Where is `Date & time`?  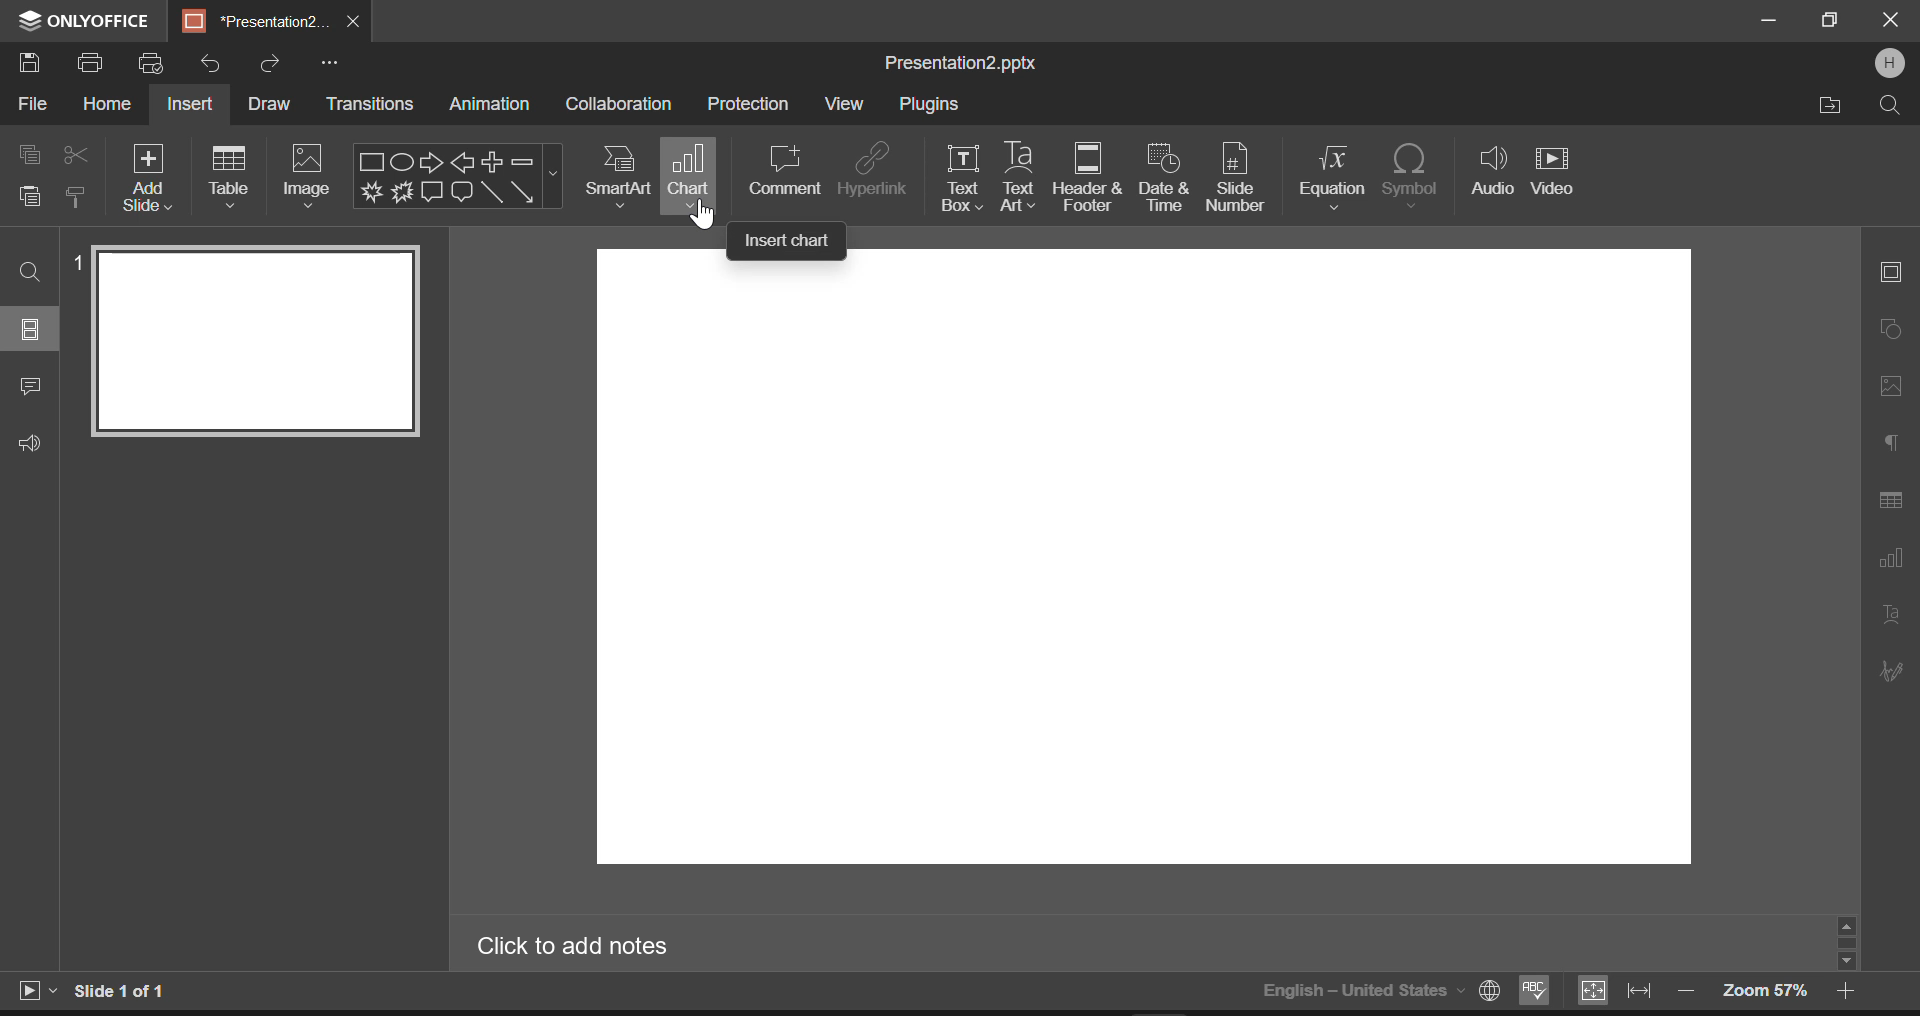
Date & time is located at coordinates (1165, 177).